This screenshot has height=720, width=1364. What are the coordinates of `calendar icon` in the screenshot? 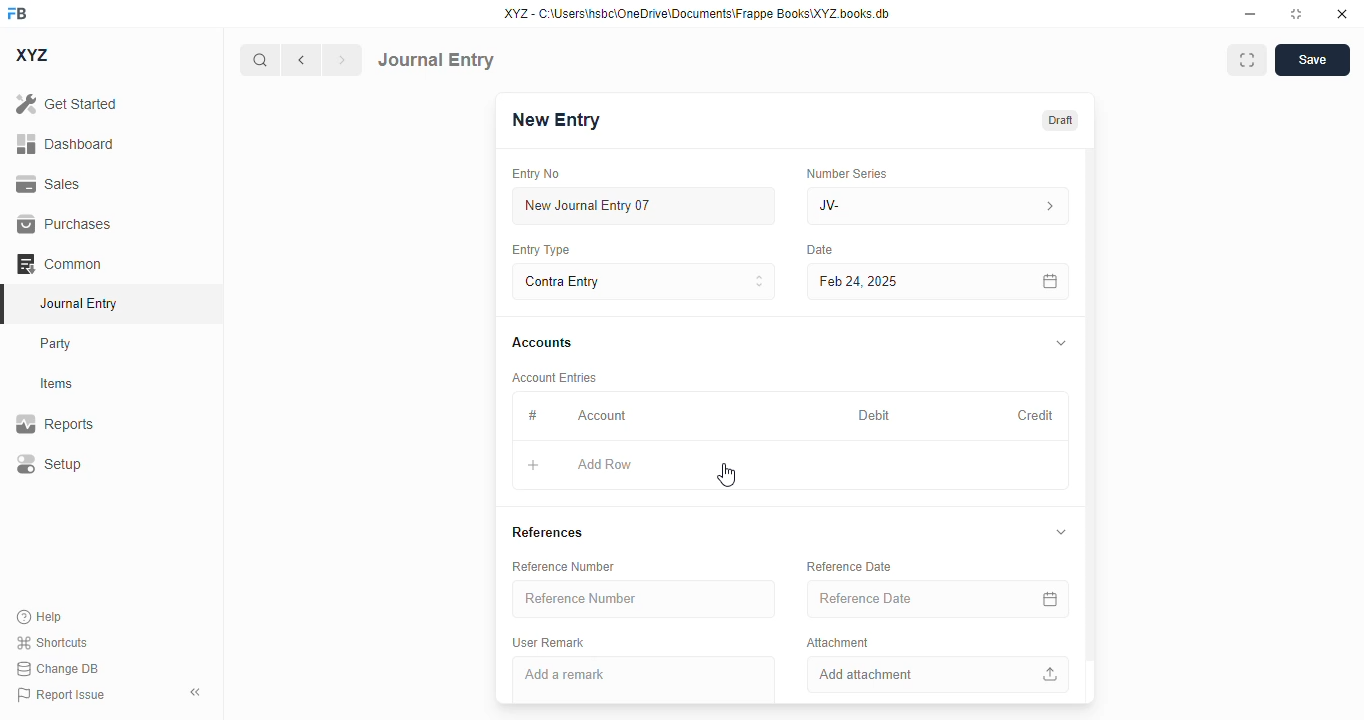 It's located at (1049, 599).